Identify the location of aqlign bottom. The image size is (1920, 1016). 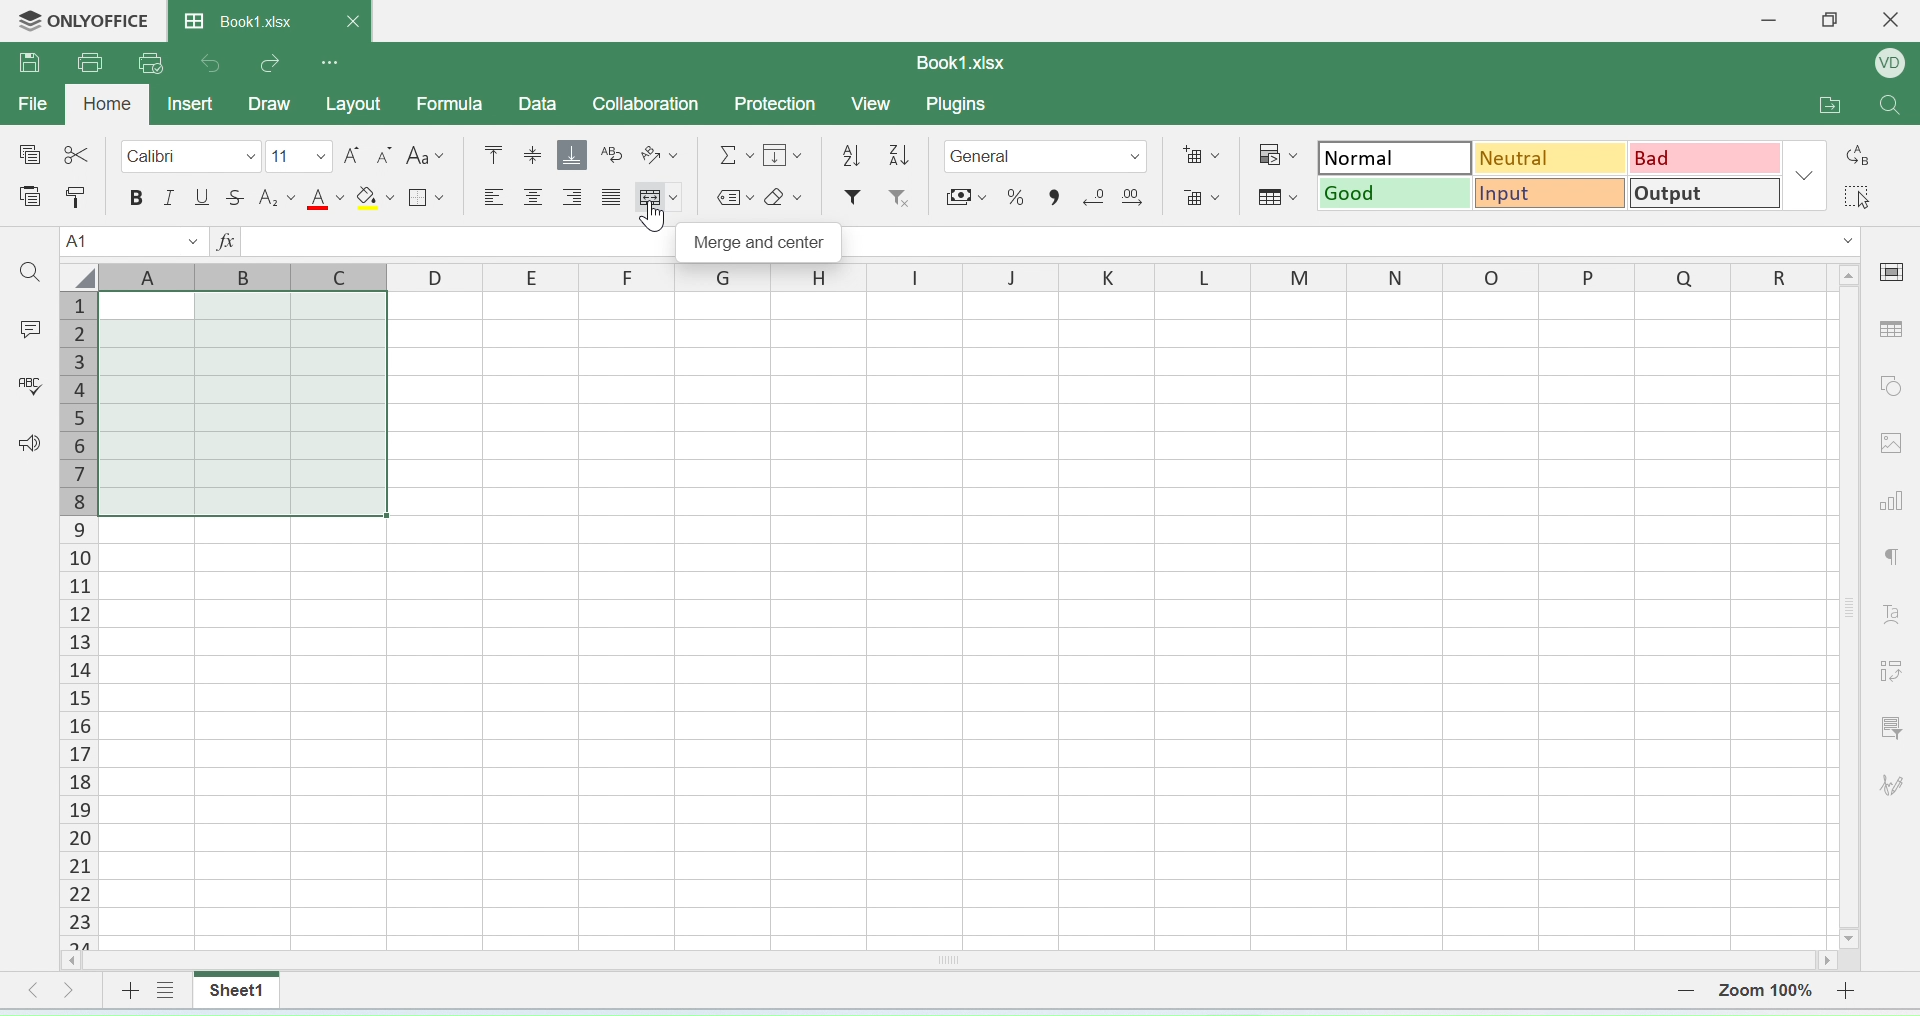
(571, 154).